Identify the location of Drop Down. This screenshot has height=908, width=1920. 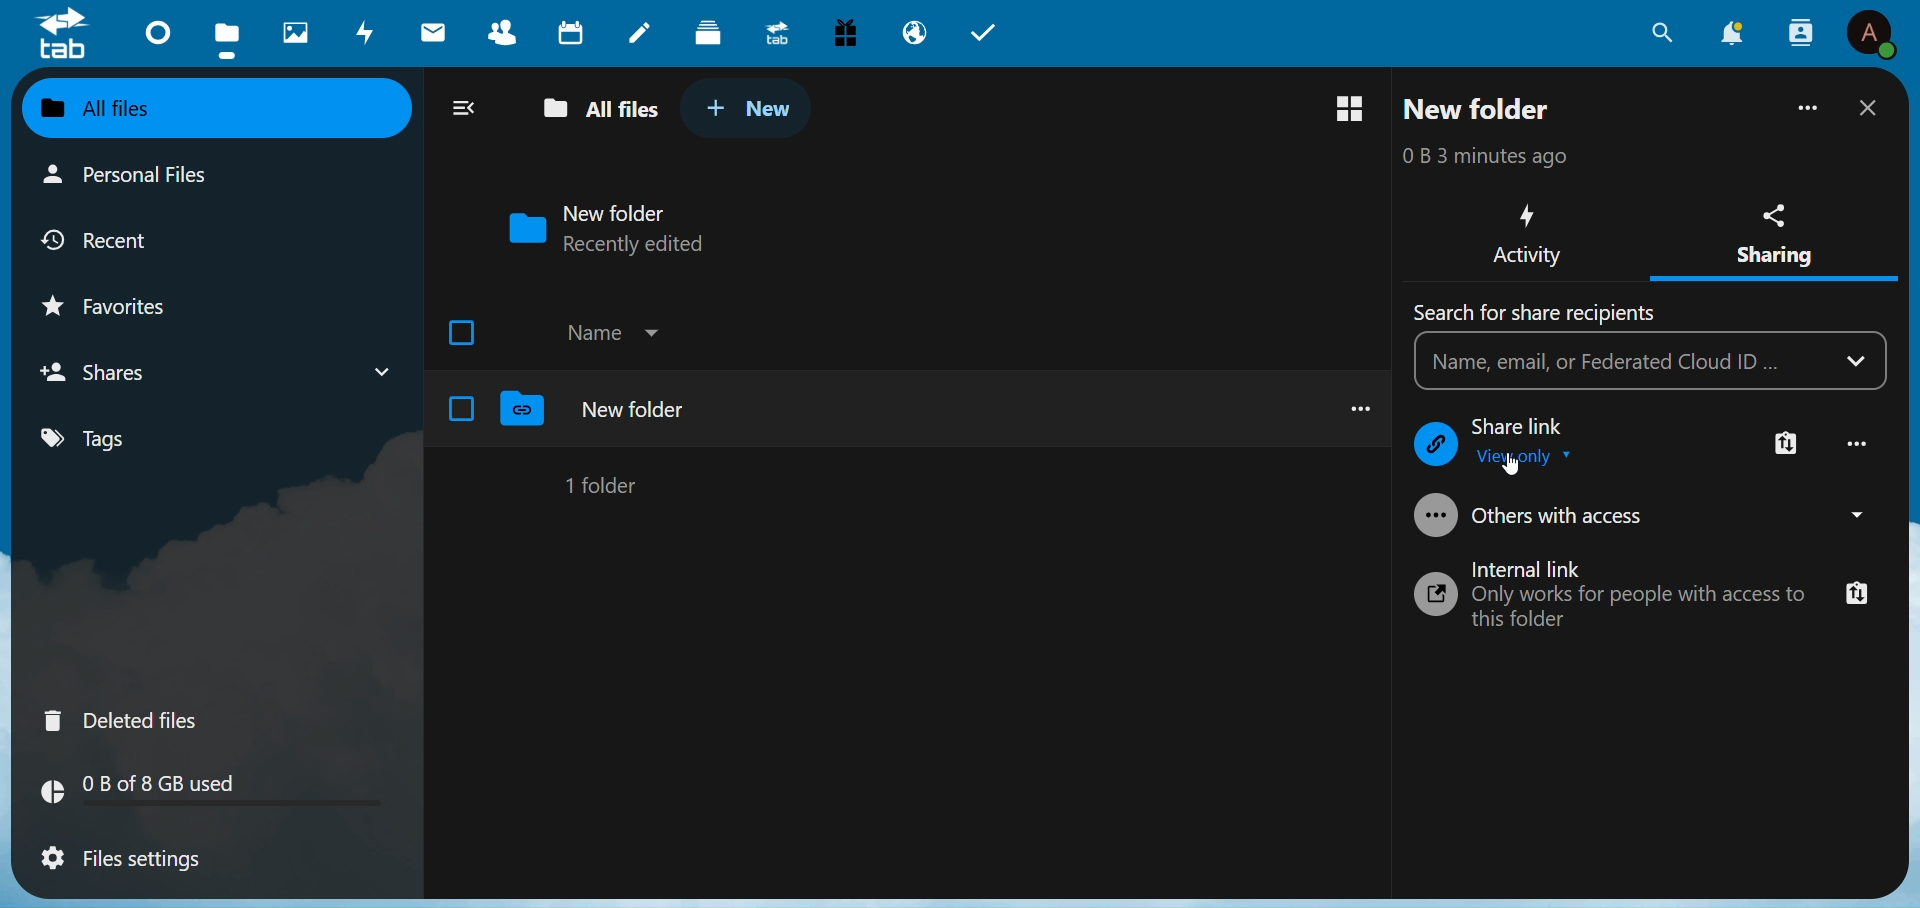
(1862, 360).